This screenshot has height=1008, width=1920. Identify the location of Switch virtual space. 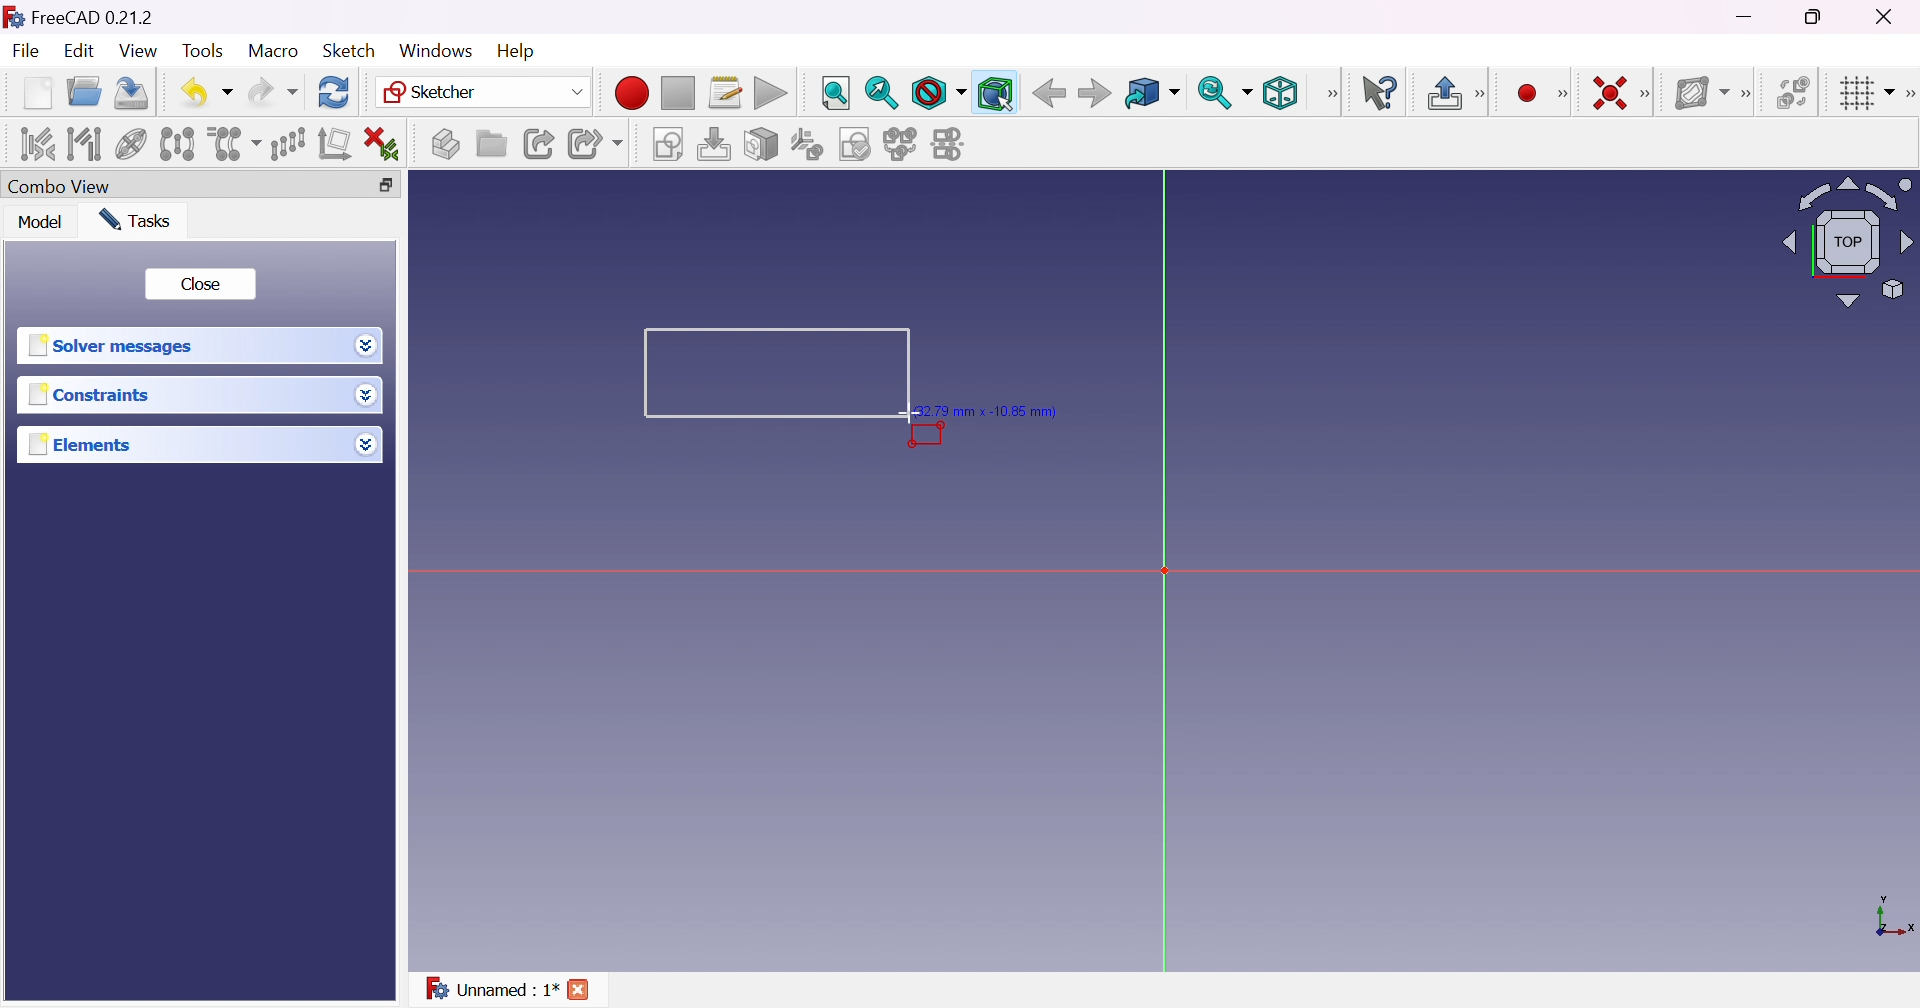
(1793, 94).